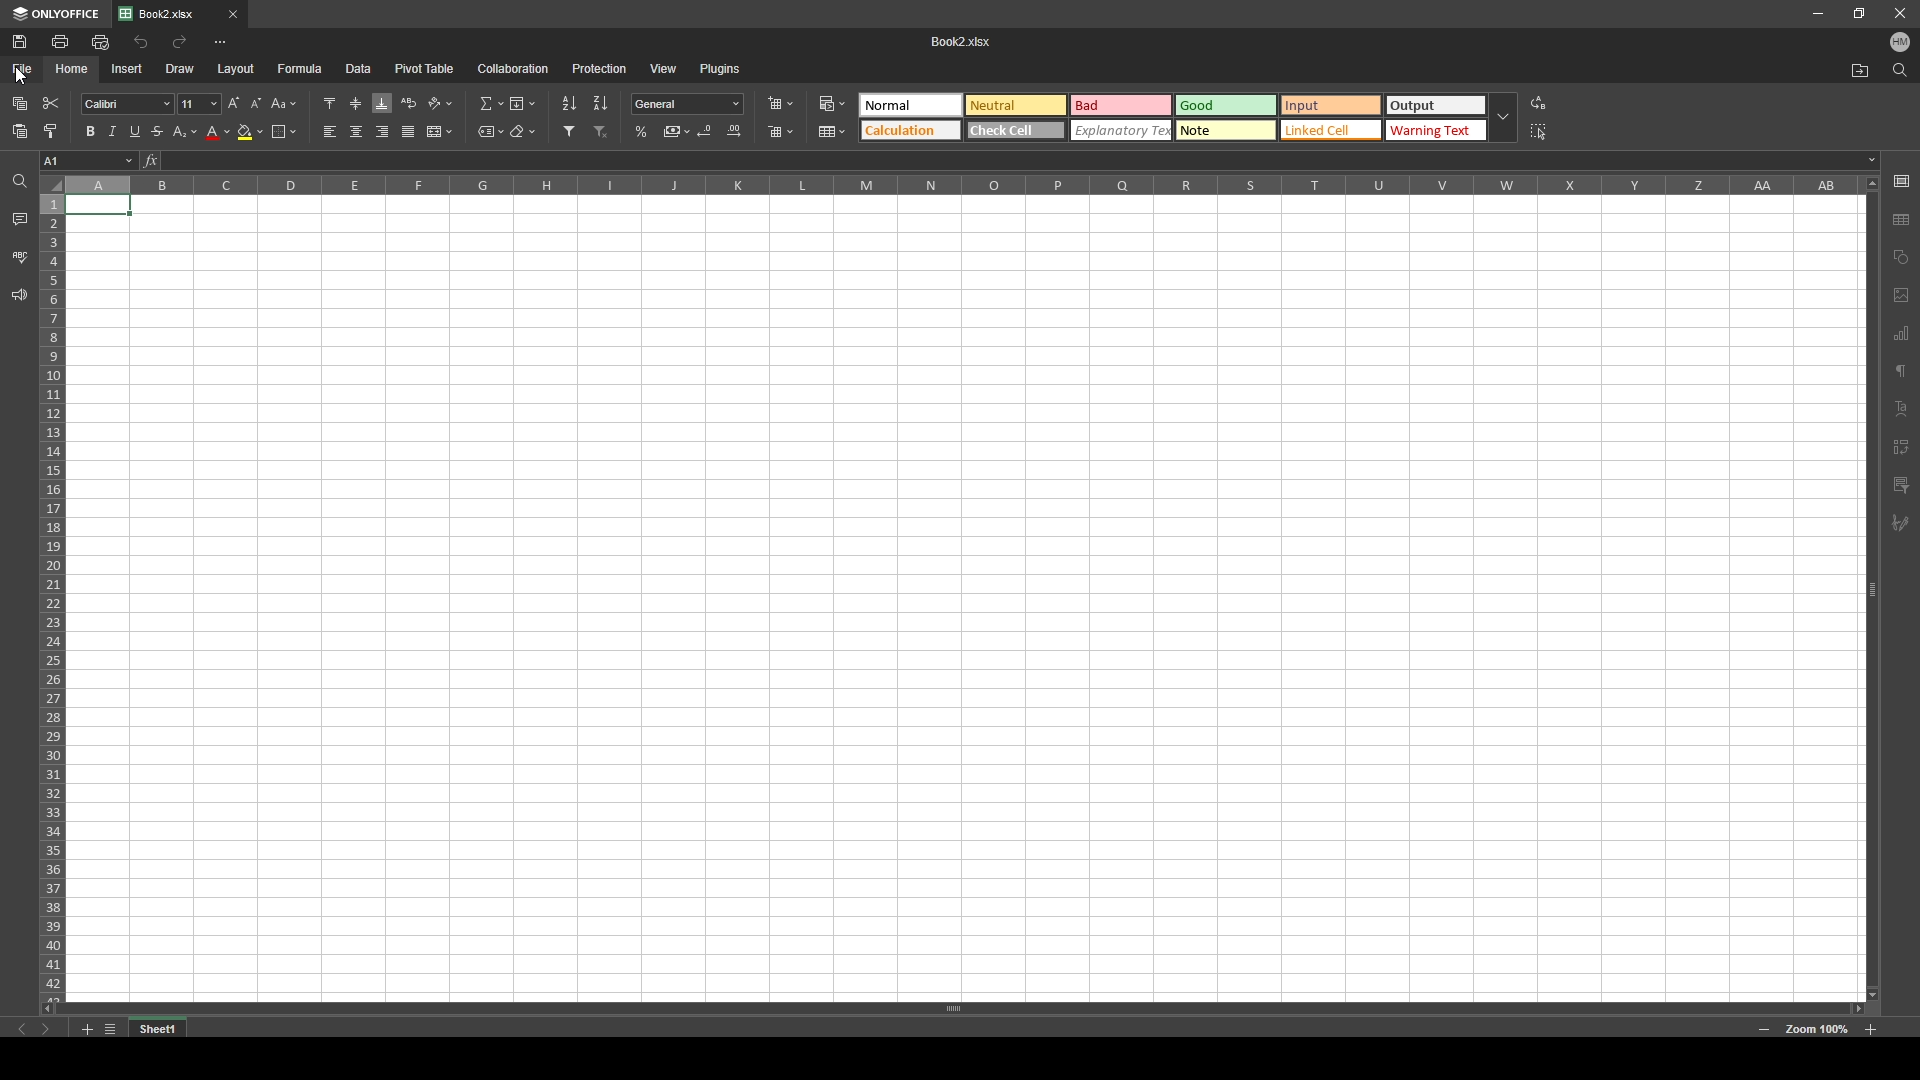  Describe the element at coordinates (490, 130) in the screenshot. I see `named ranges` at that location.